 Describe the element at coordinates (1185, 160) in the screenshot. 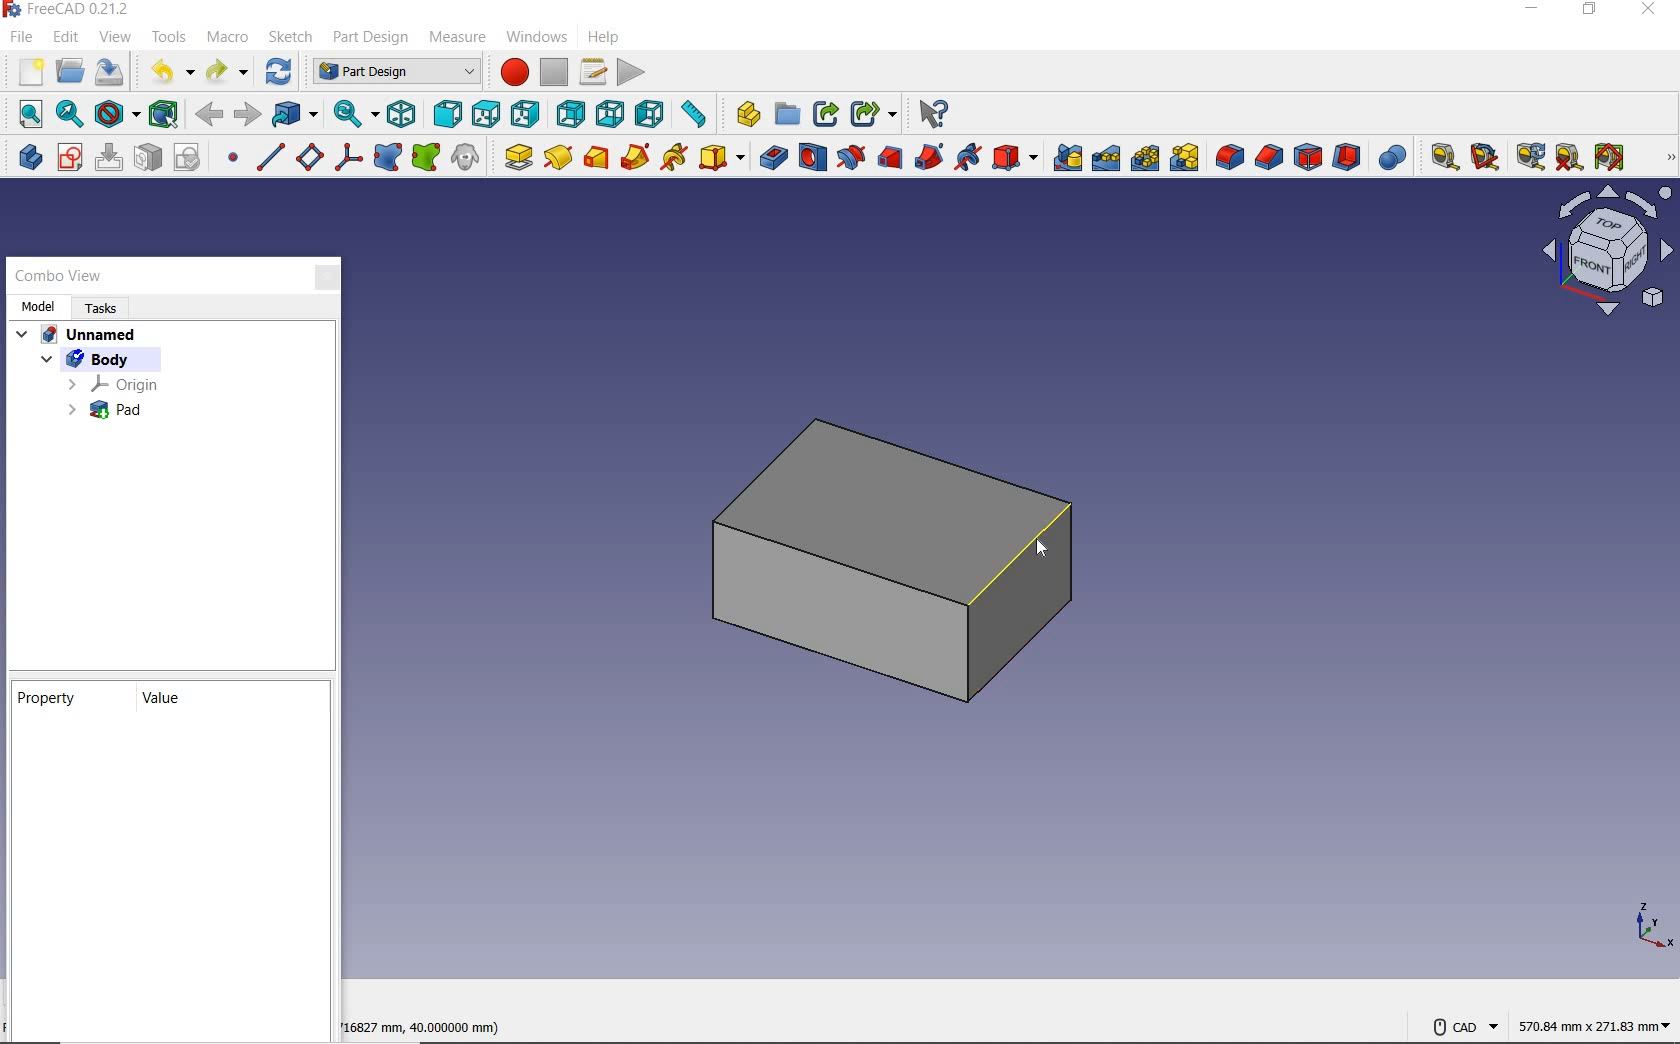

I see `create multitransform` at that location.